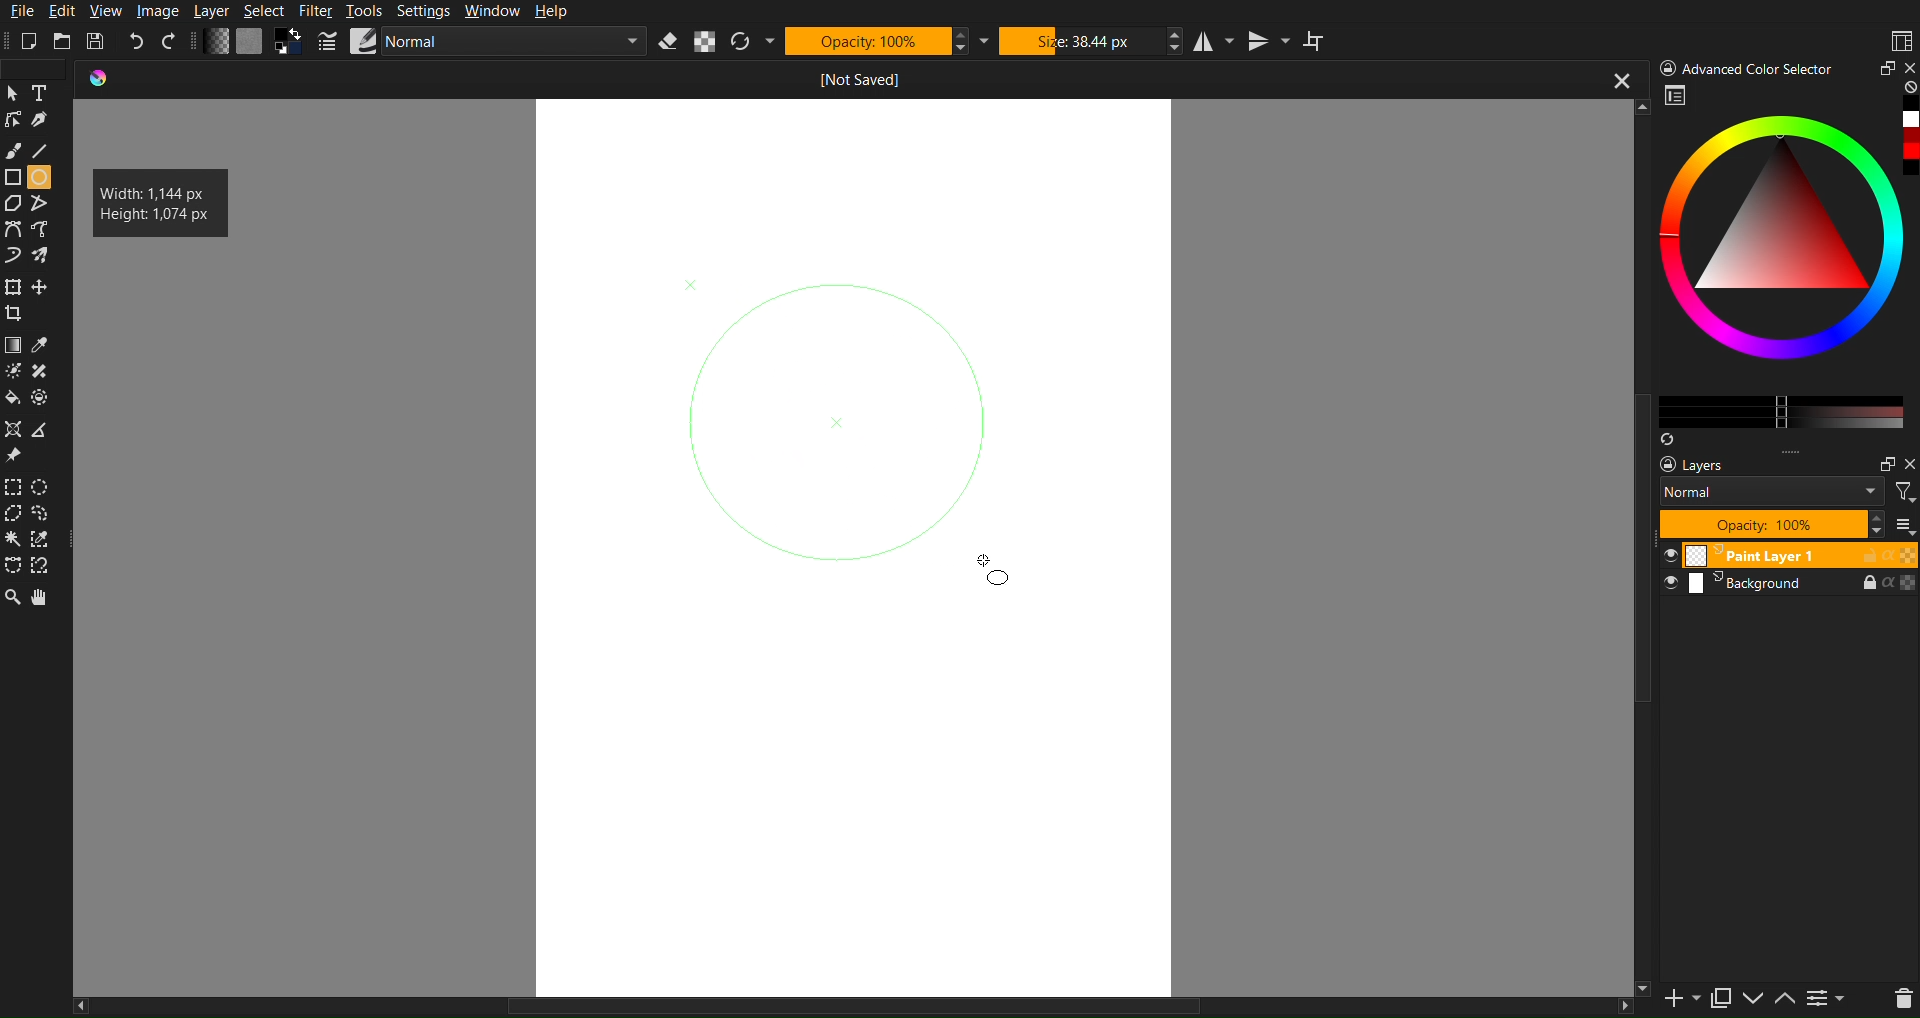 The image size is (1920, 1018). What do you see at coordinates (1833, 998) in the screenshot?
I see `contrace` at bounding box center [1833, 998].